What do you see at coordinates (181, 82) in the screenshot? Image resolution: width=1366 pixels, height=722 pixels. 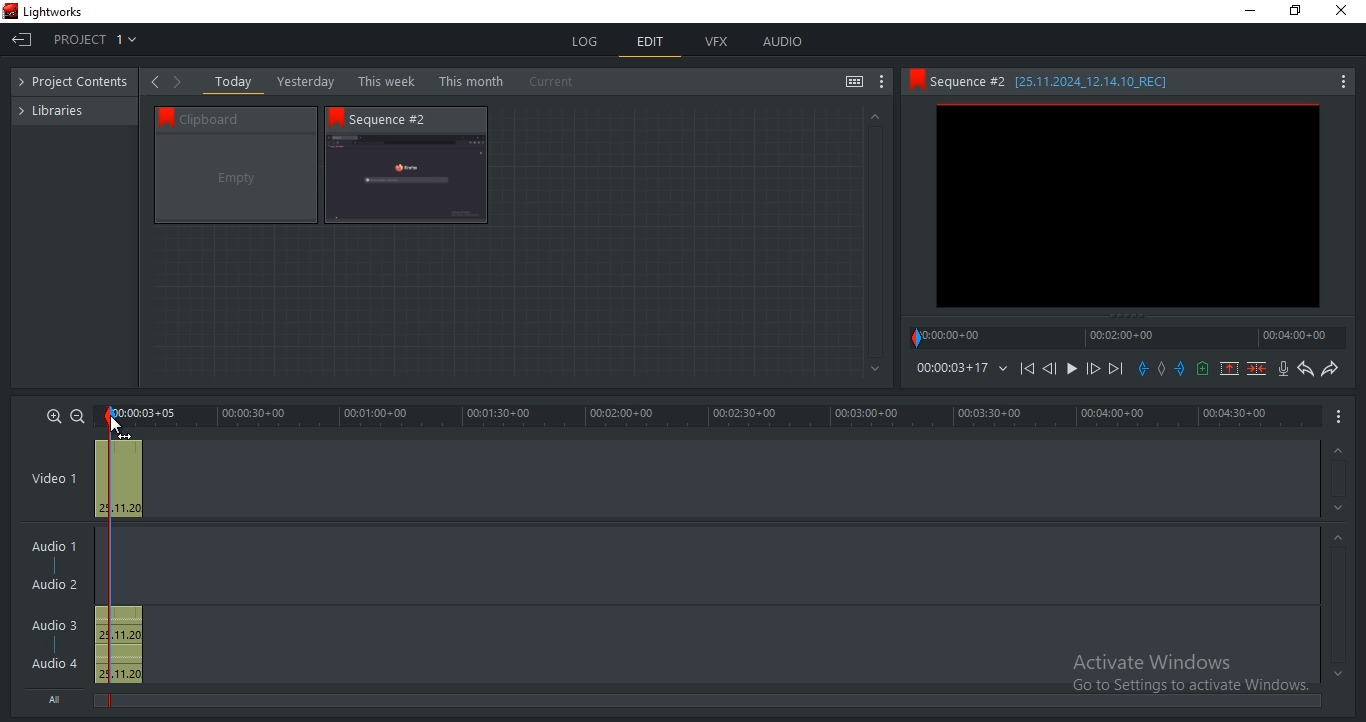 I see `Navigate right options` at bounding box center [181, 82].